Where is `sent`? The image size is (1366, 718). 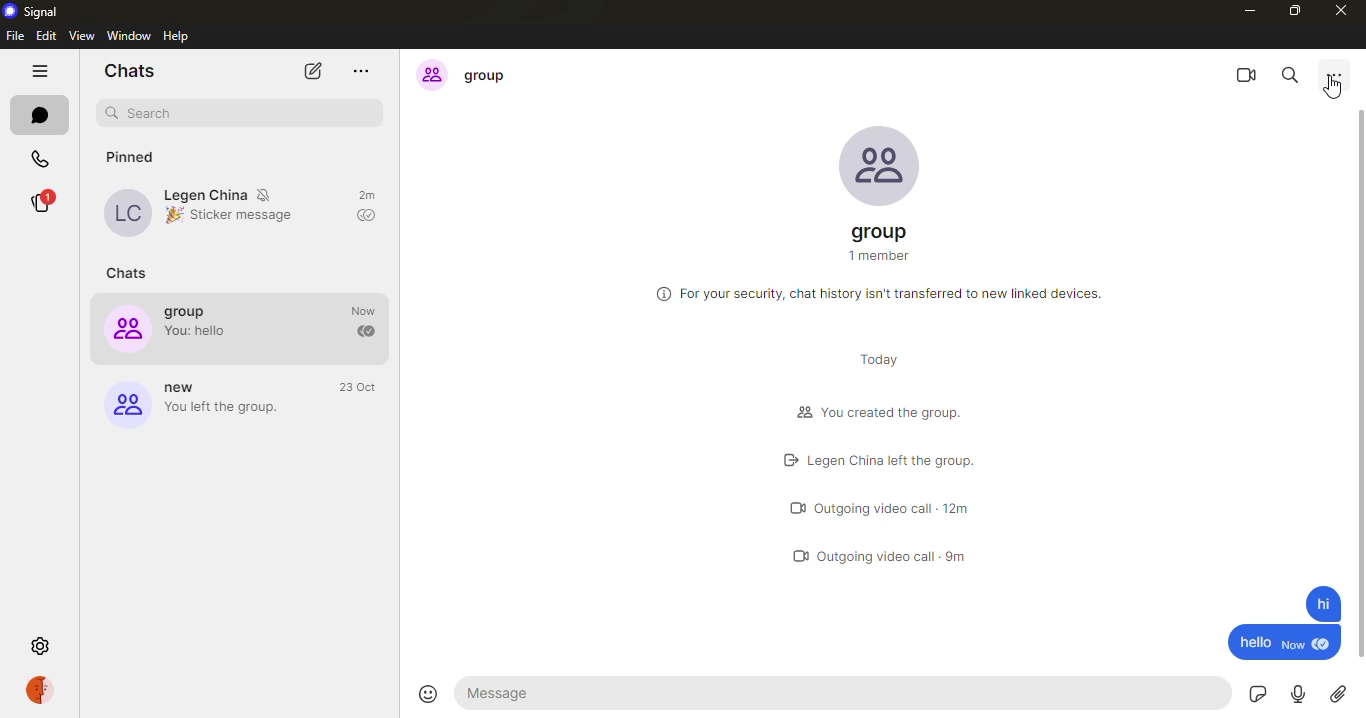
sent is located at coordinates (365, 332).